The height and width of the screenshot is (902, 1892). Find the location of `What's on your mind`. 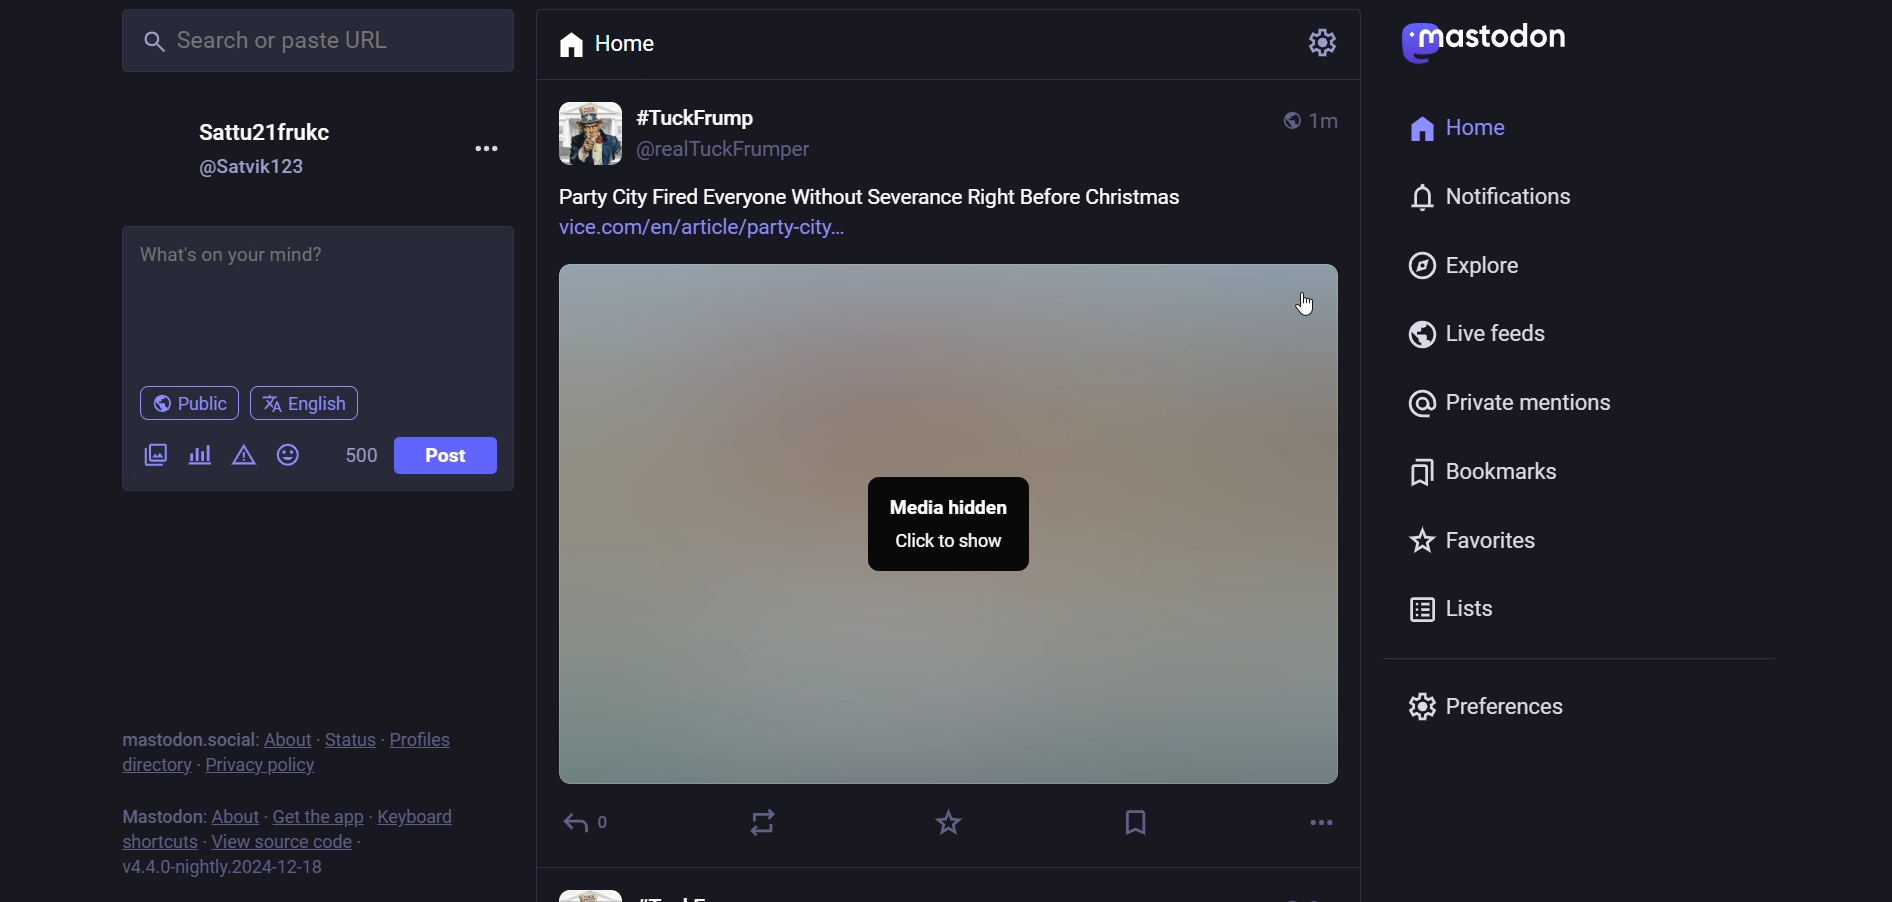

What's on your mind is located at coordinates (317, 294).